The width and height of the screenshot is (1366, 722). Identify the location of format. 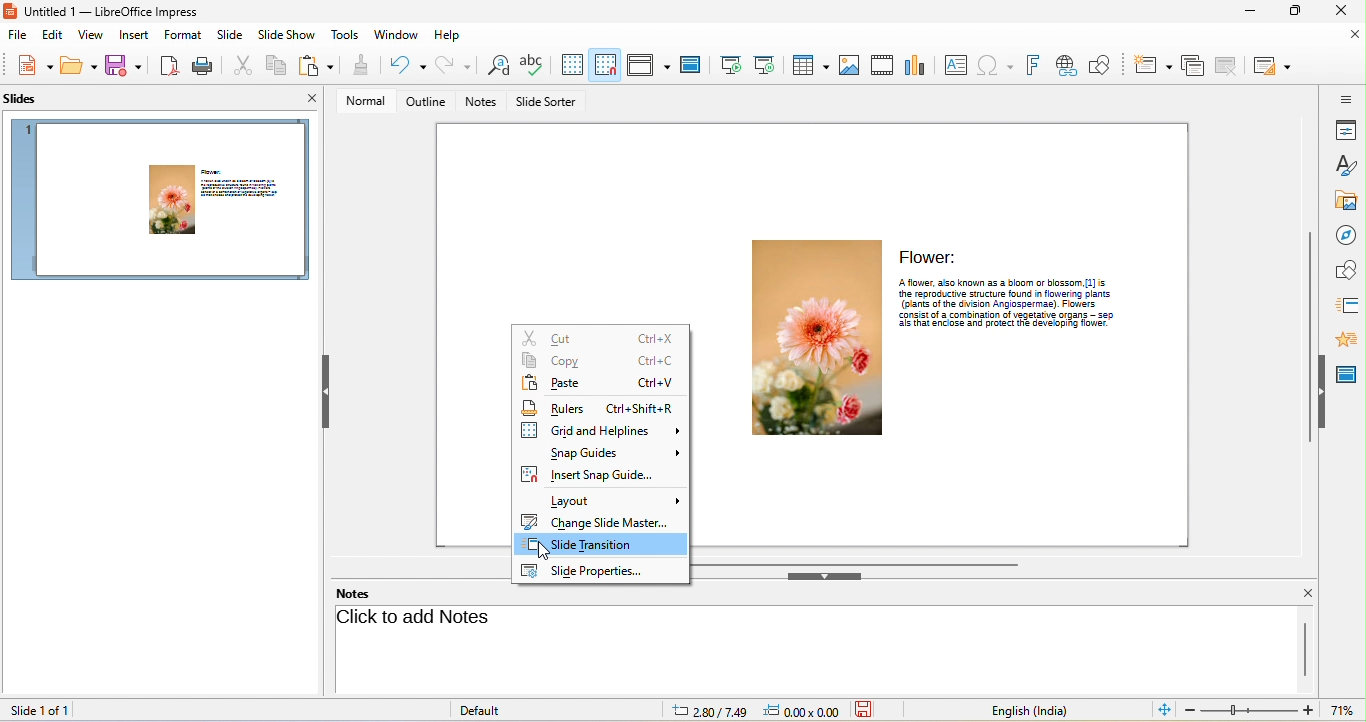
(185, 35).